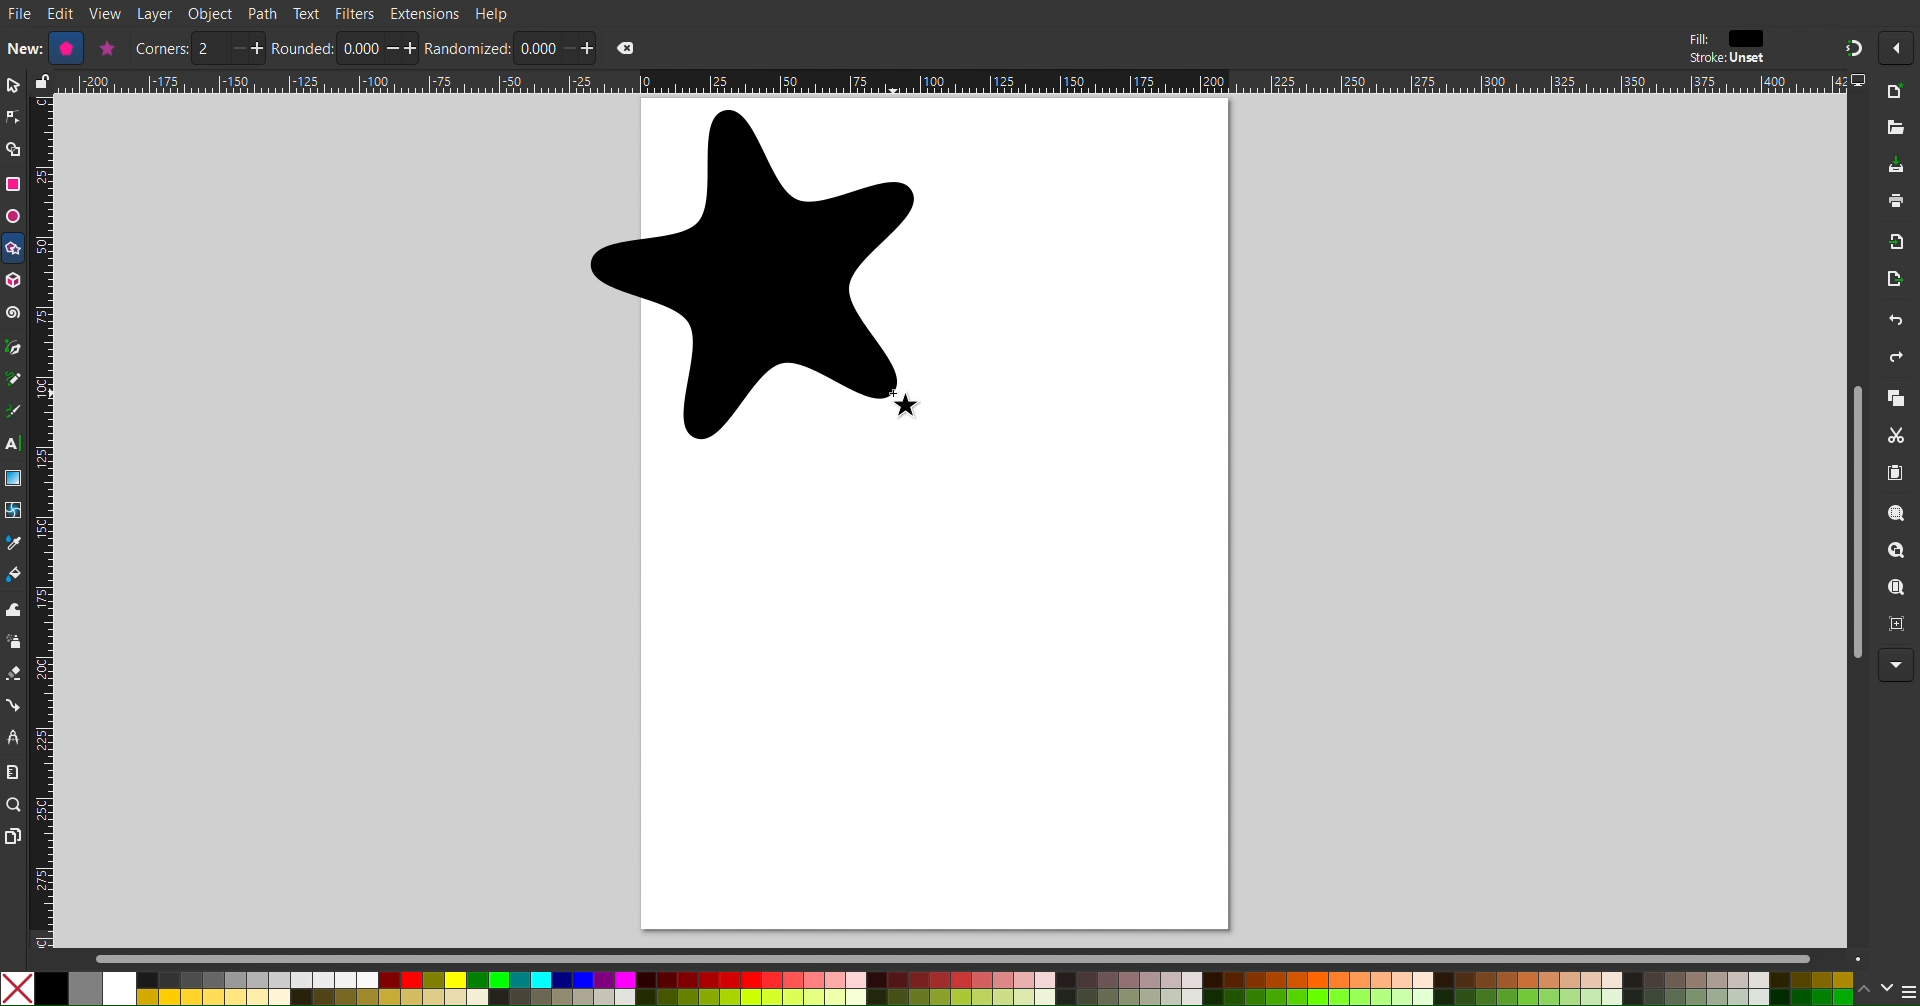  Describe the element at coordinates (14, 280) in the screenshot. I see `3D Box Tool` at that location.